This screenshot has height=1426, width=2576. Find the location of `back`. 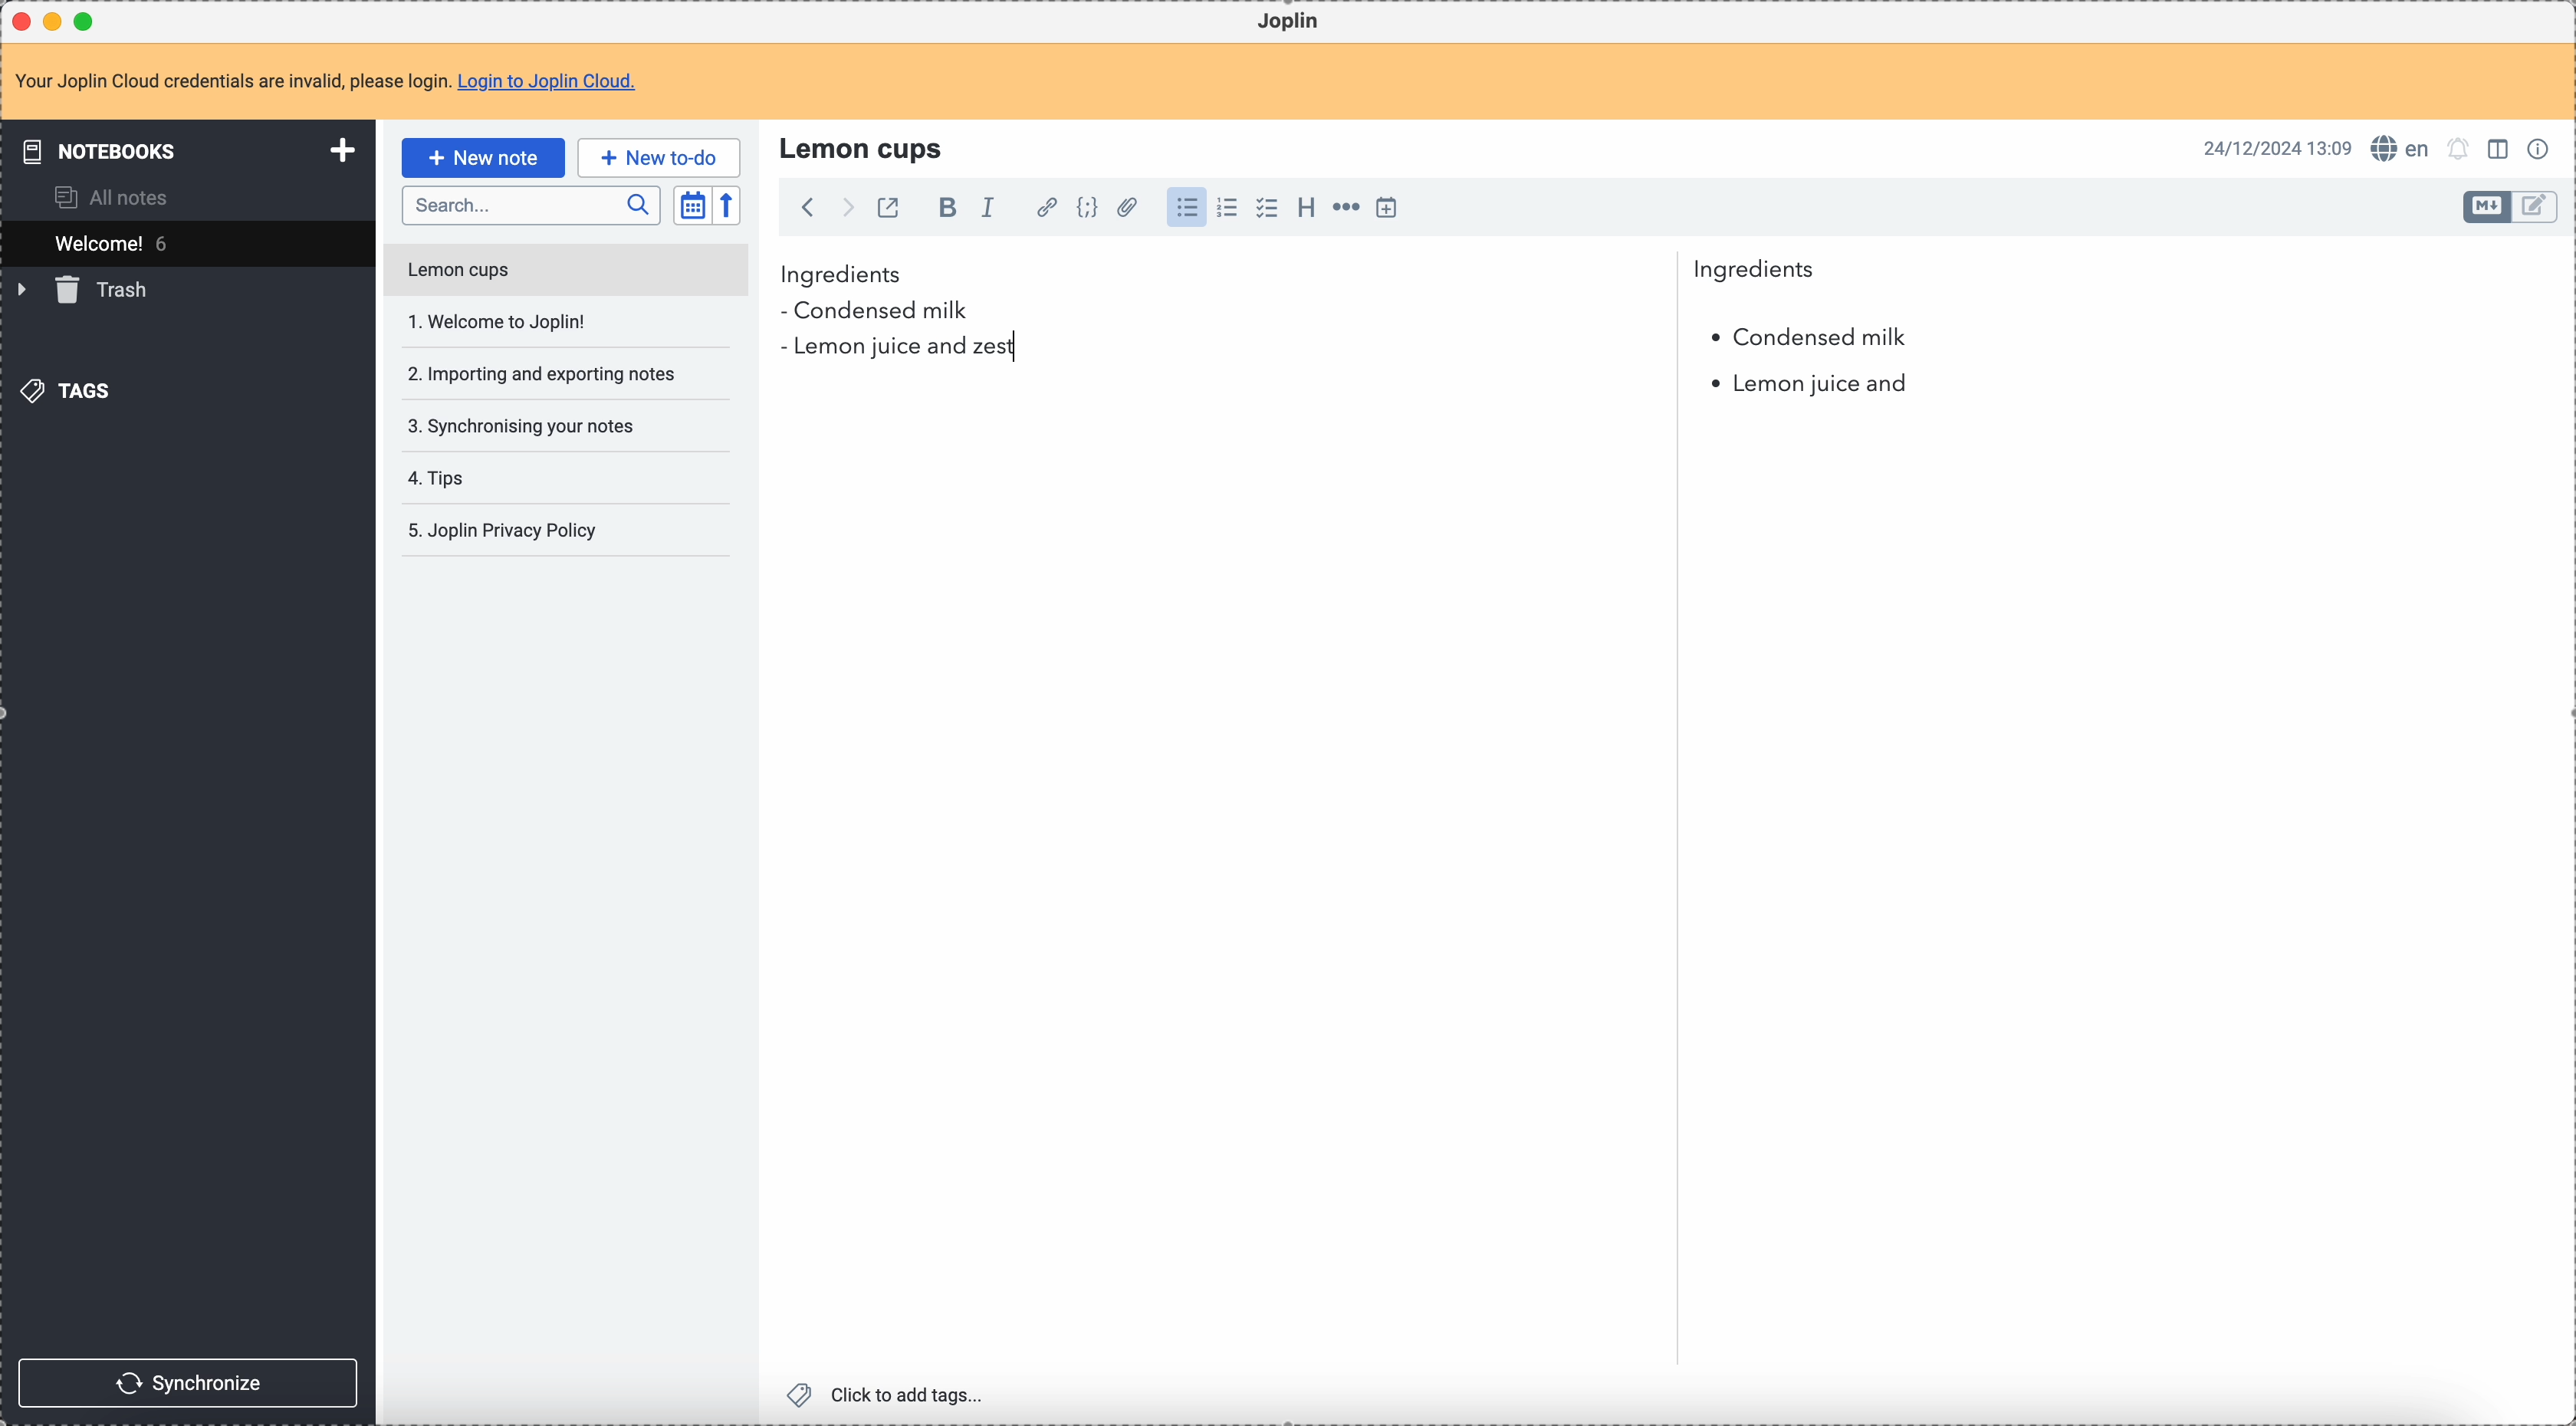

back is located at coordinates (807, 207).